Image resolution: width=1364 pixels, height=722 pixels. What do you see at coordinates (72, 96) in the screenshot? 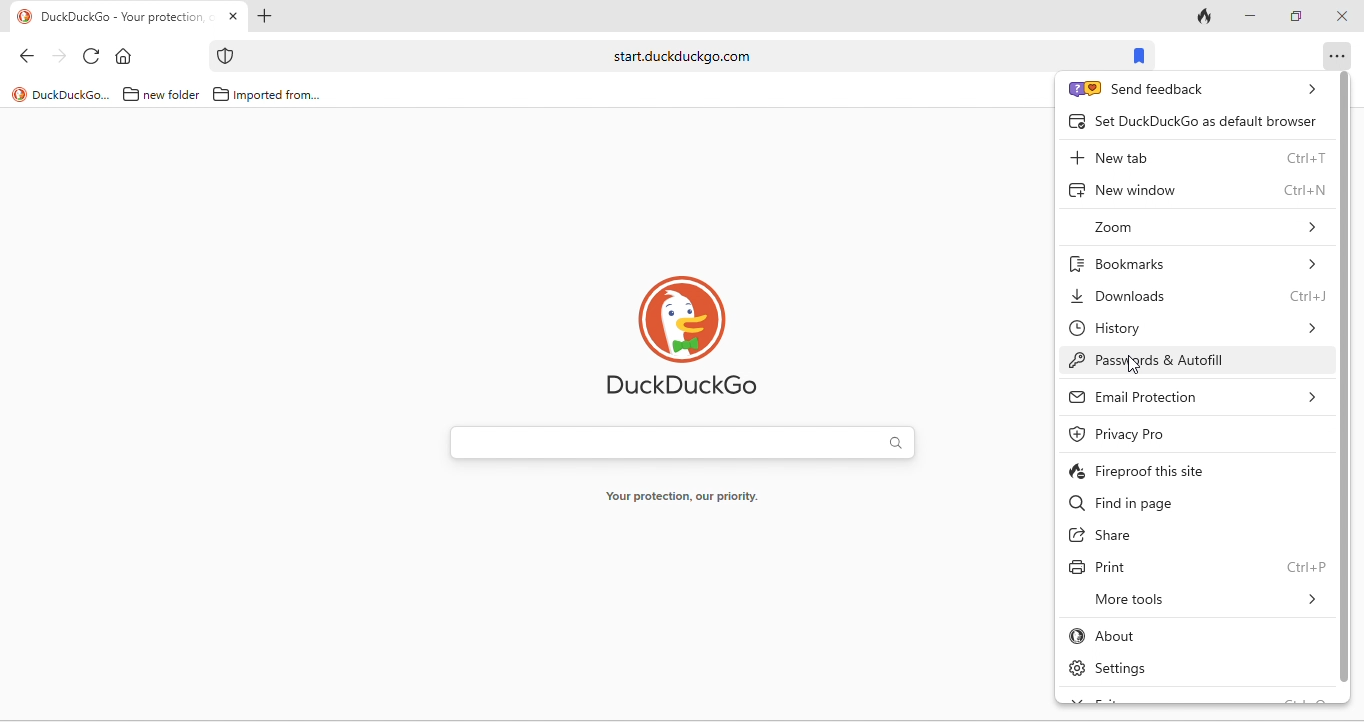
I see `duckduckgo...` at bounding box center [72, 96].